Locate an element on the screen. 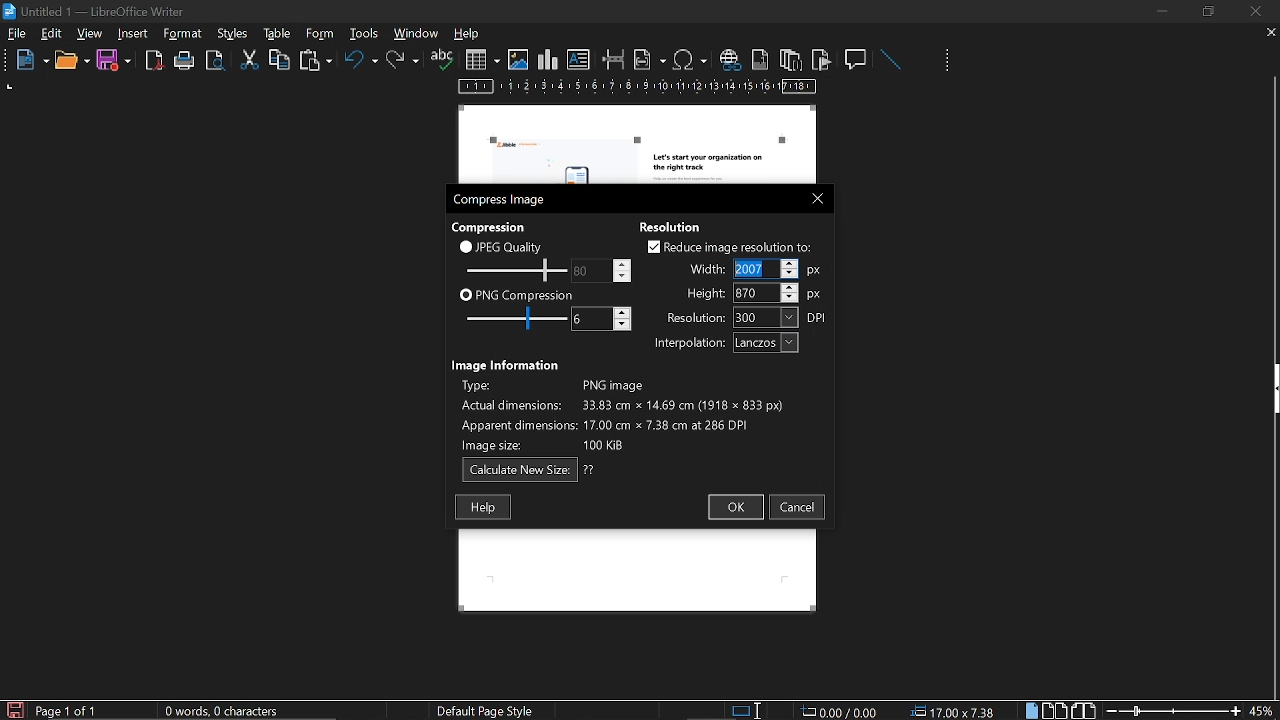  table is located at coordinates (319, 33).